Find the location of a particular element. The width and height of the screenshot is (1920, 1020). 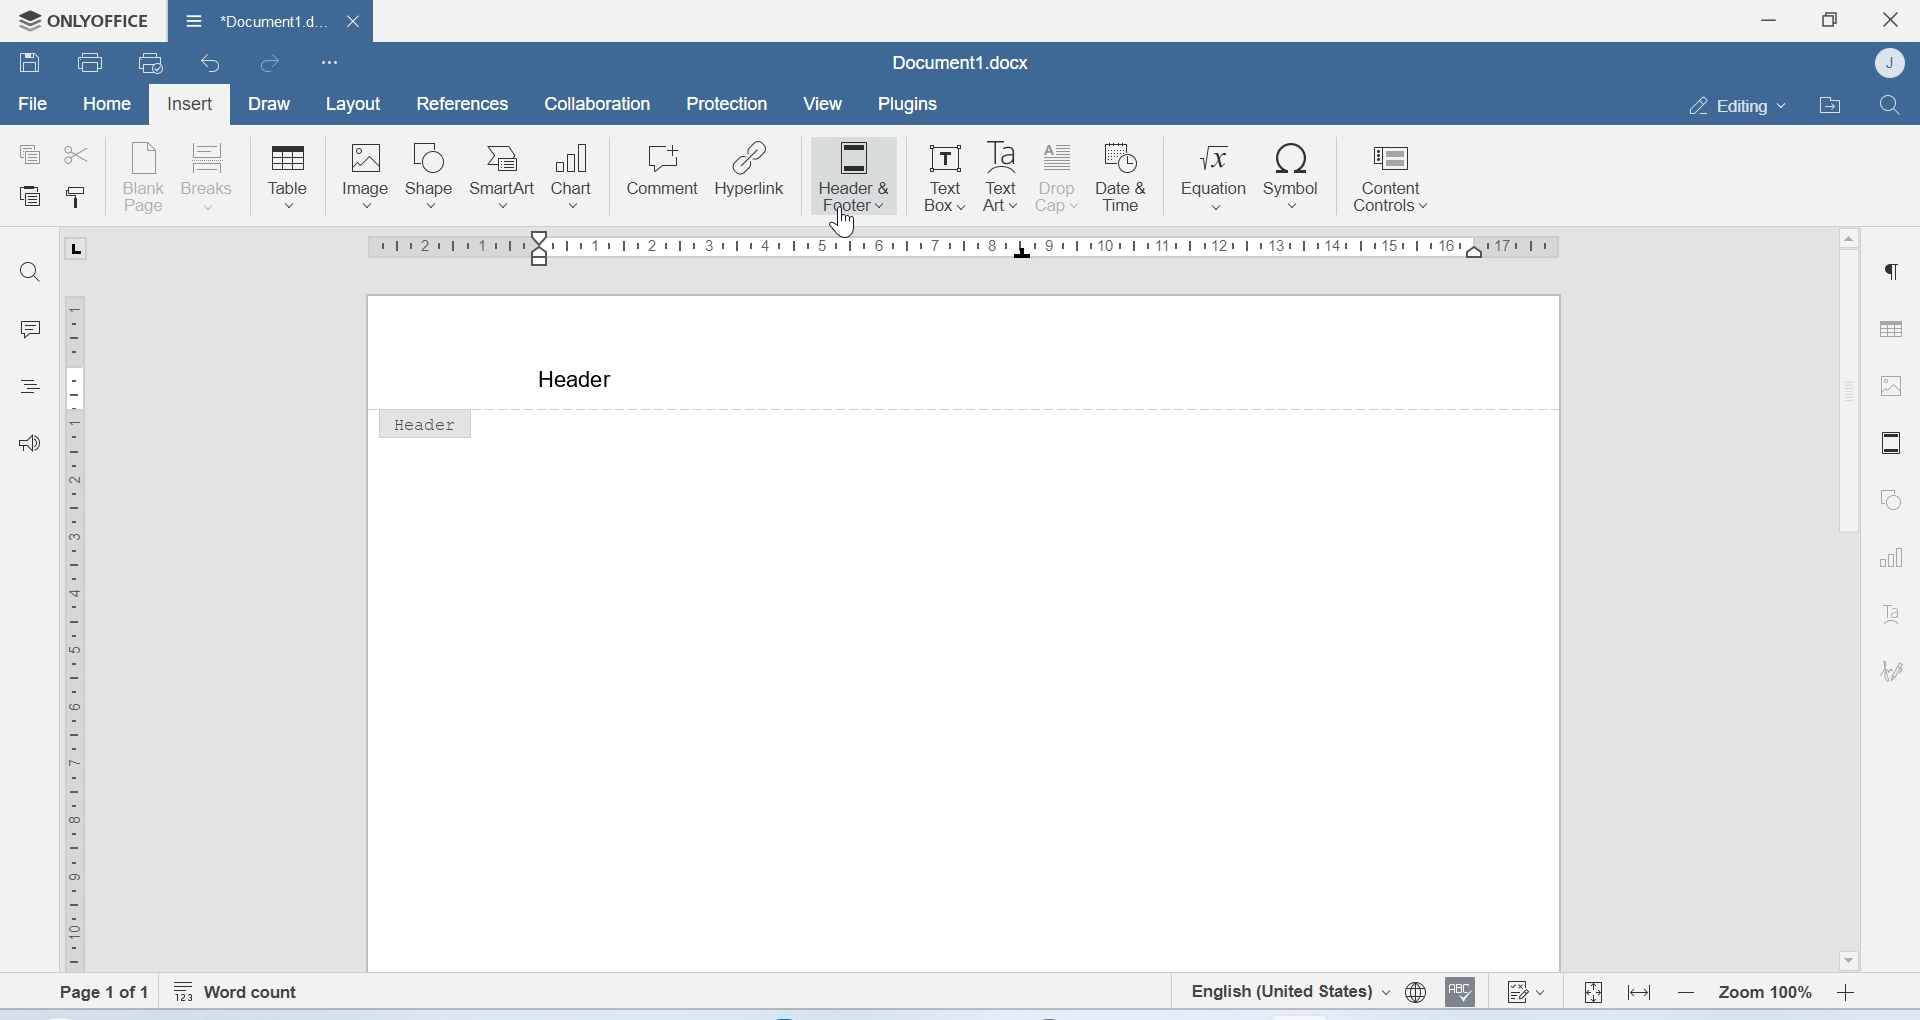

Headings is located at coordinates (33, 385).